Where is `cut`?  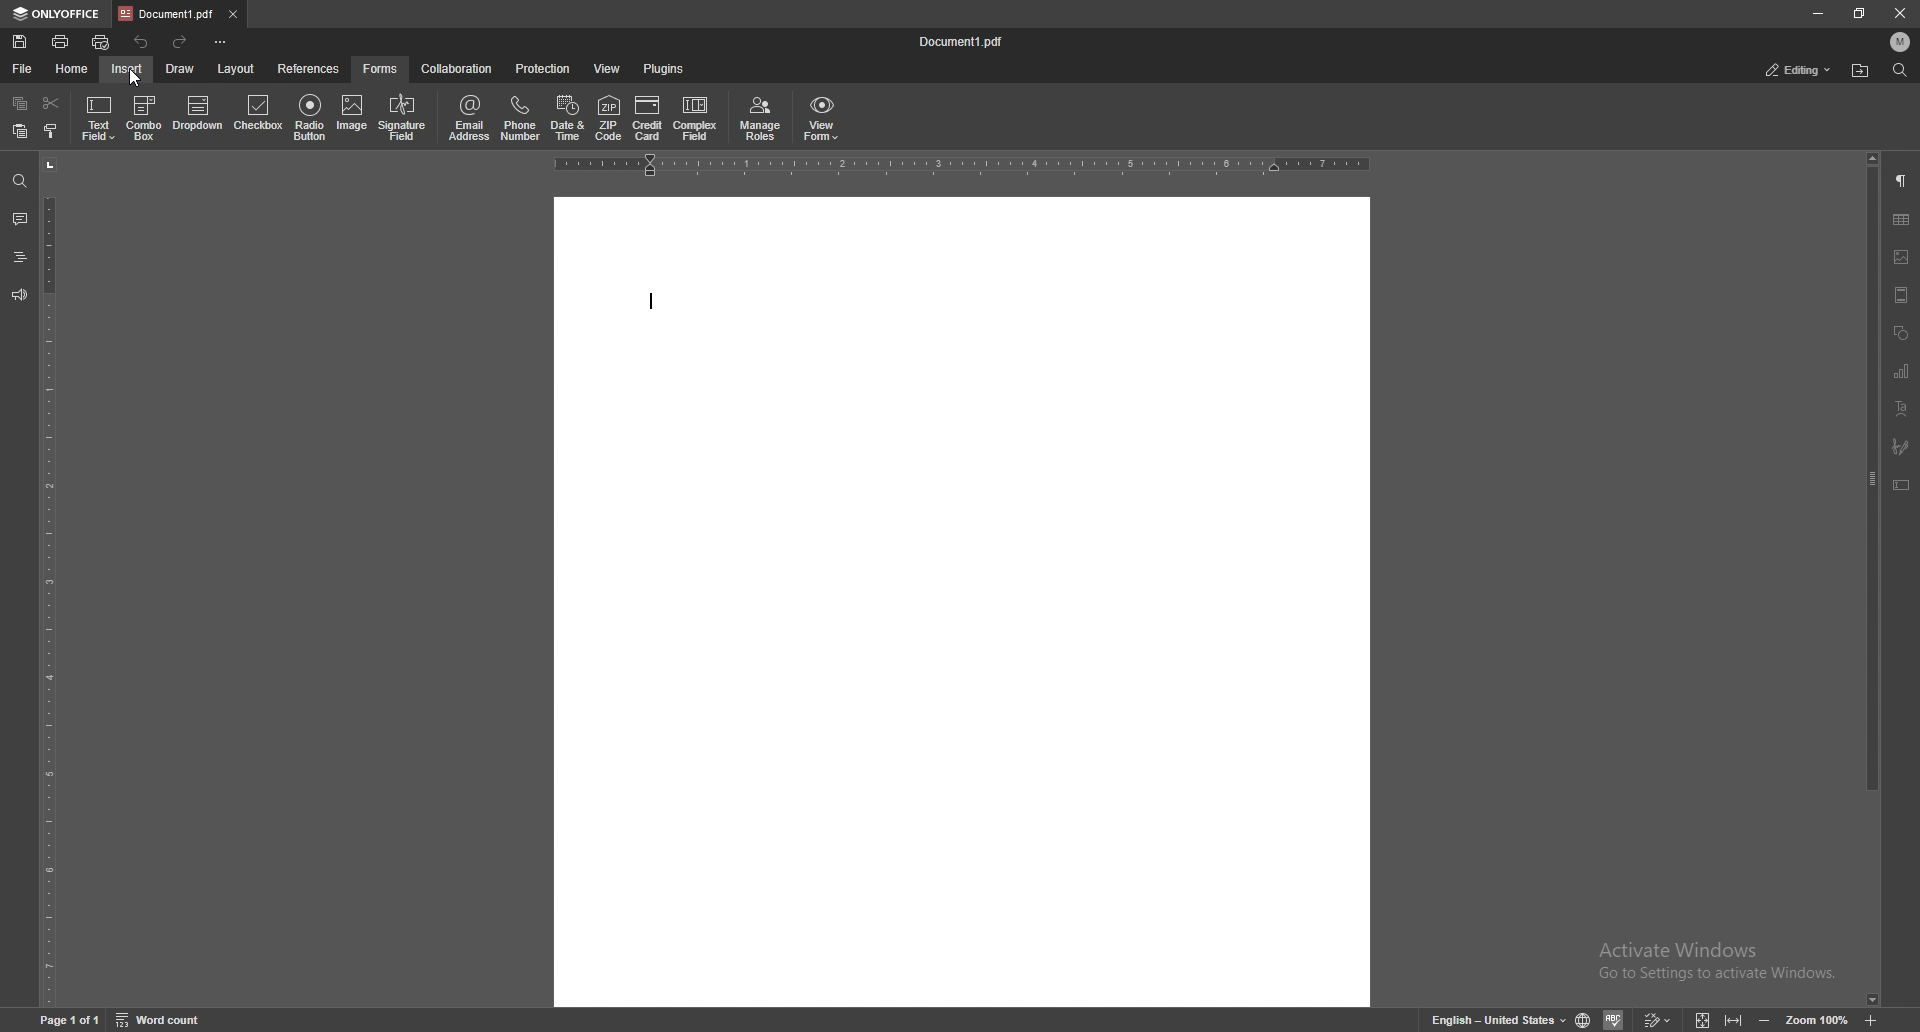
cut is located at coordinates (50, 102).